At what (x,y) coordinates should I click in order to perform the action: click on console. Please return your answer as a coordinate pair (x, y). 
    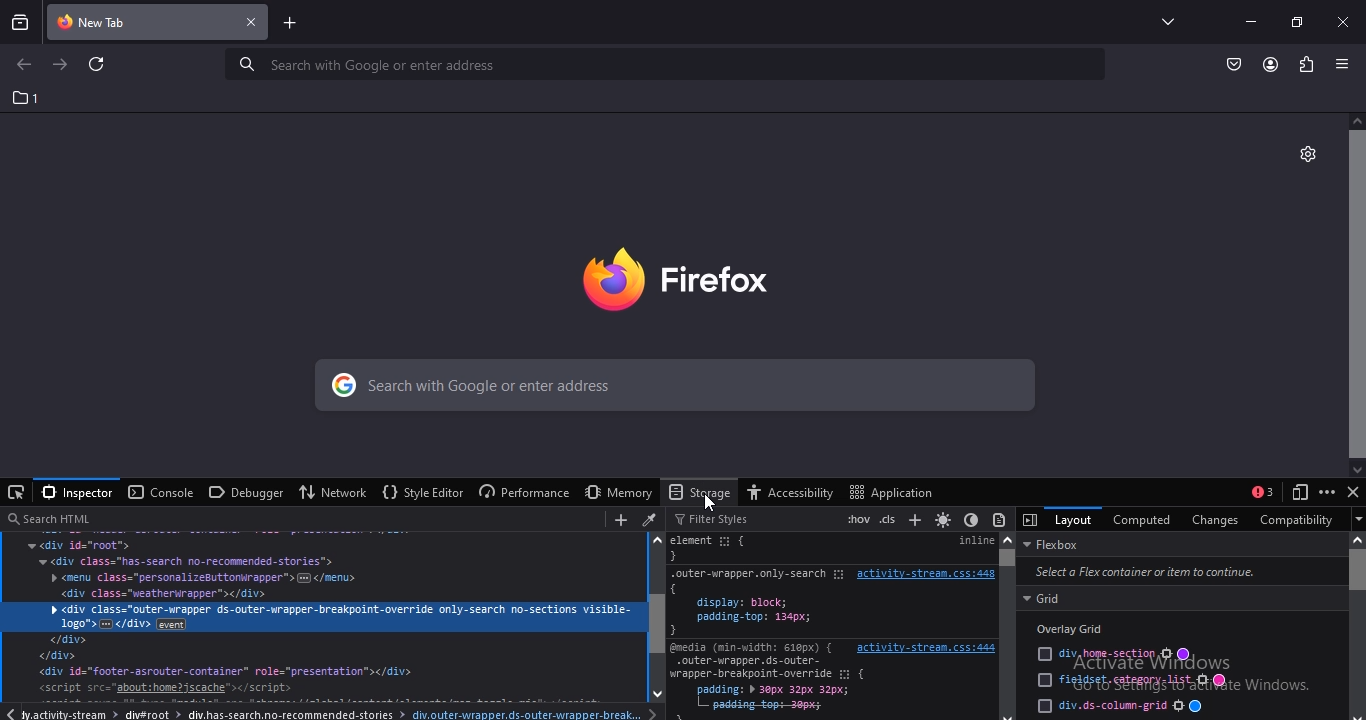
    Looking at the image, I should click on (161, 493).